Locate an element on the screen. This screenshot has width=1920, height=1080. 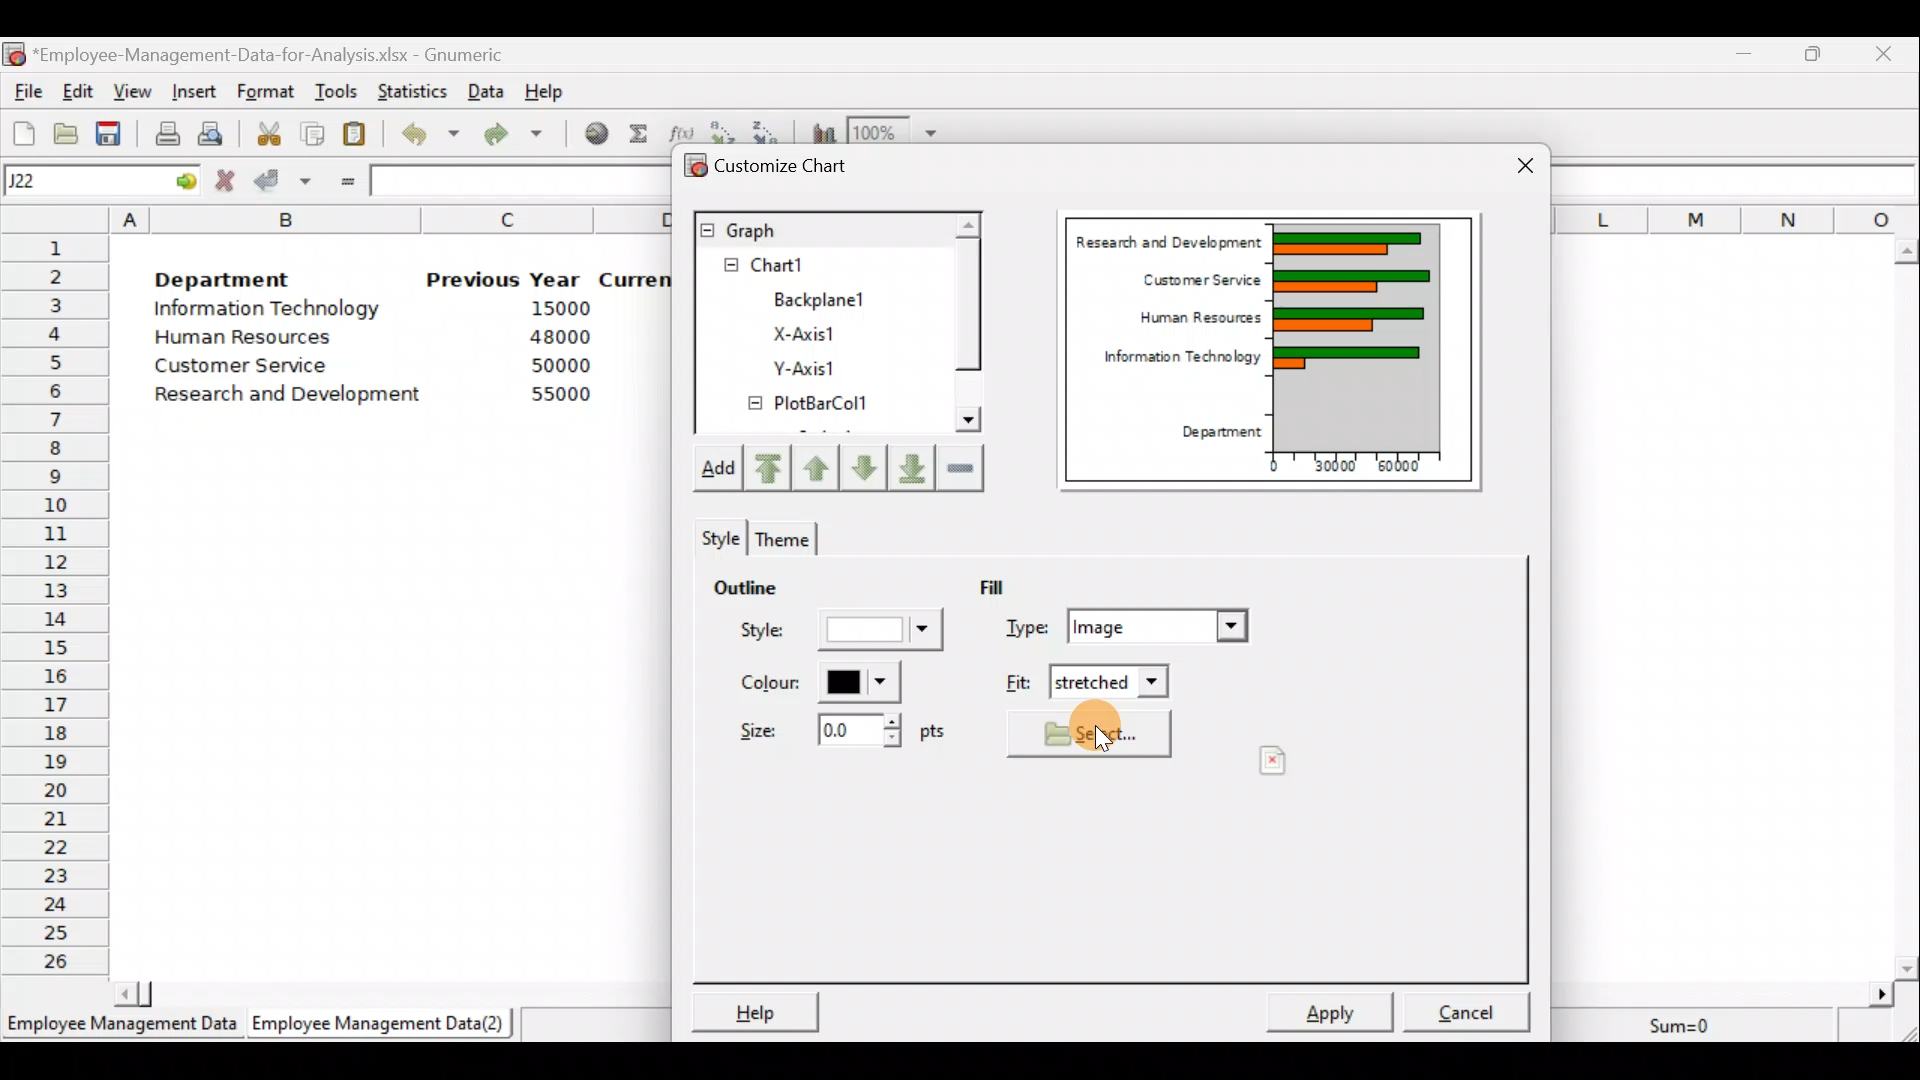
Paste the clipboard is located at coordinates (360, 136).